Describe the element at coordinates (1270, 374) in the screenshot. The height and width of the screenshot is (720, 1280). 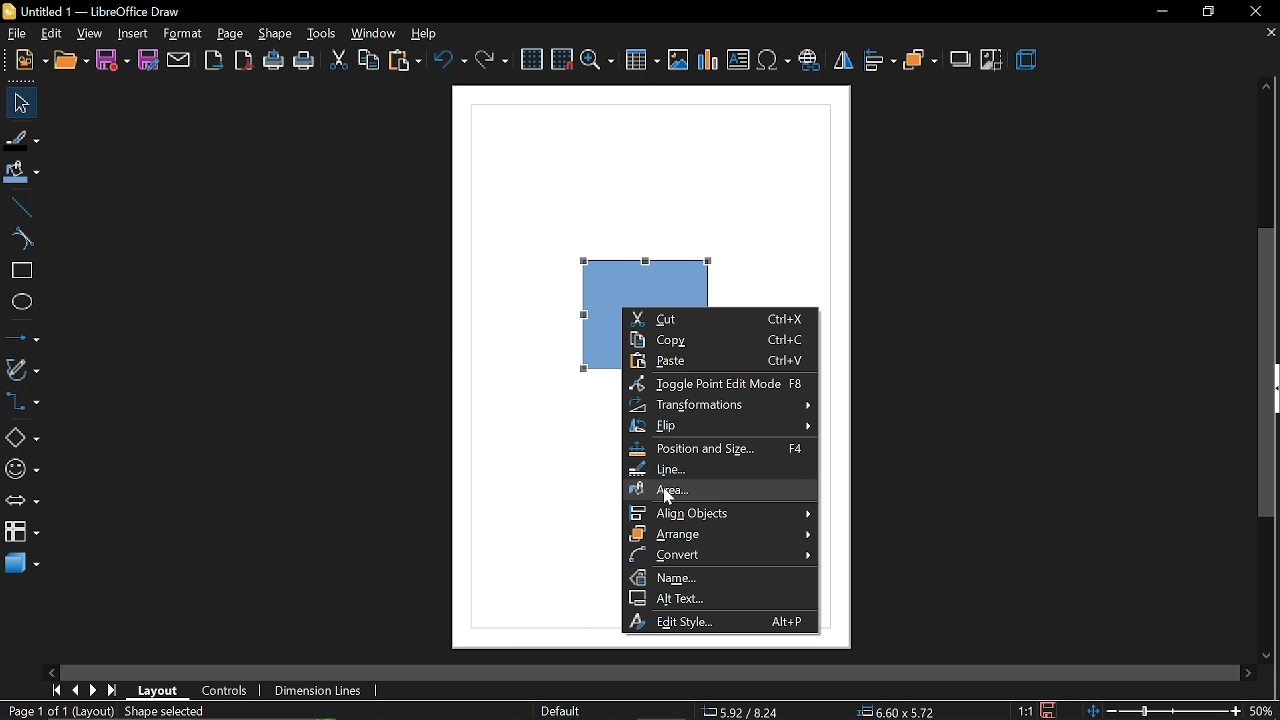
I see `vertical scrollbar` at that location.